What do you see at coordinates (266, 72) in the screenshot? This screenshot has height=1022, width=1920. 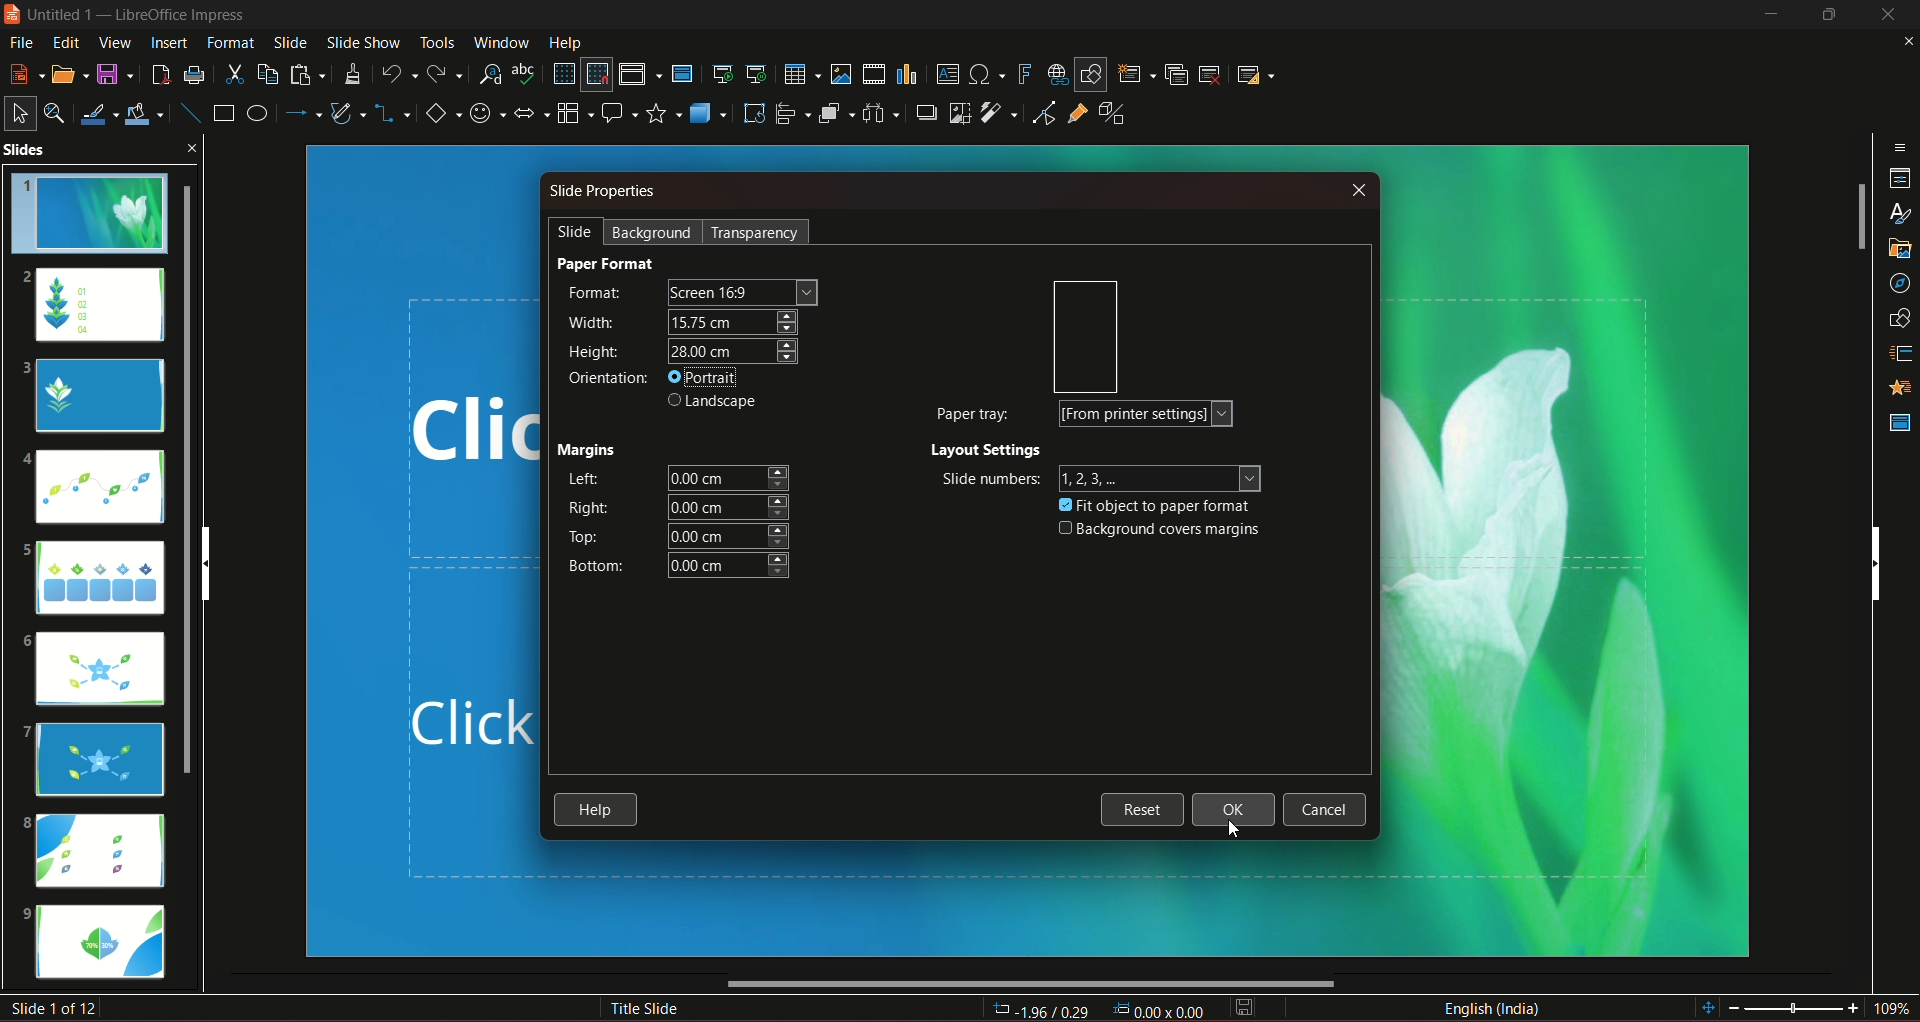 I see `copy ` at bounding box center [266, 72].